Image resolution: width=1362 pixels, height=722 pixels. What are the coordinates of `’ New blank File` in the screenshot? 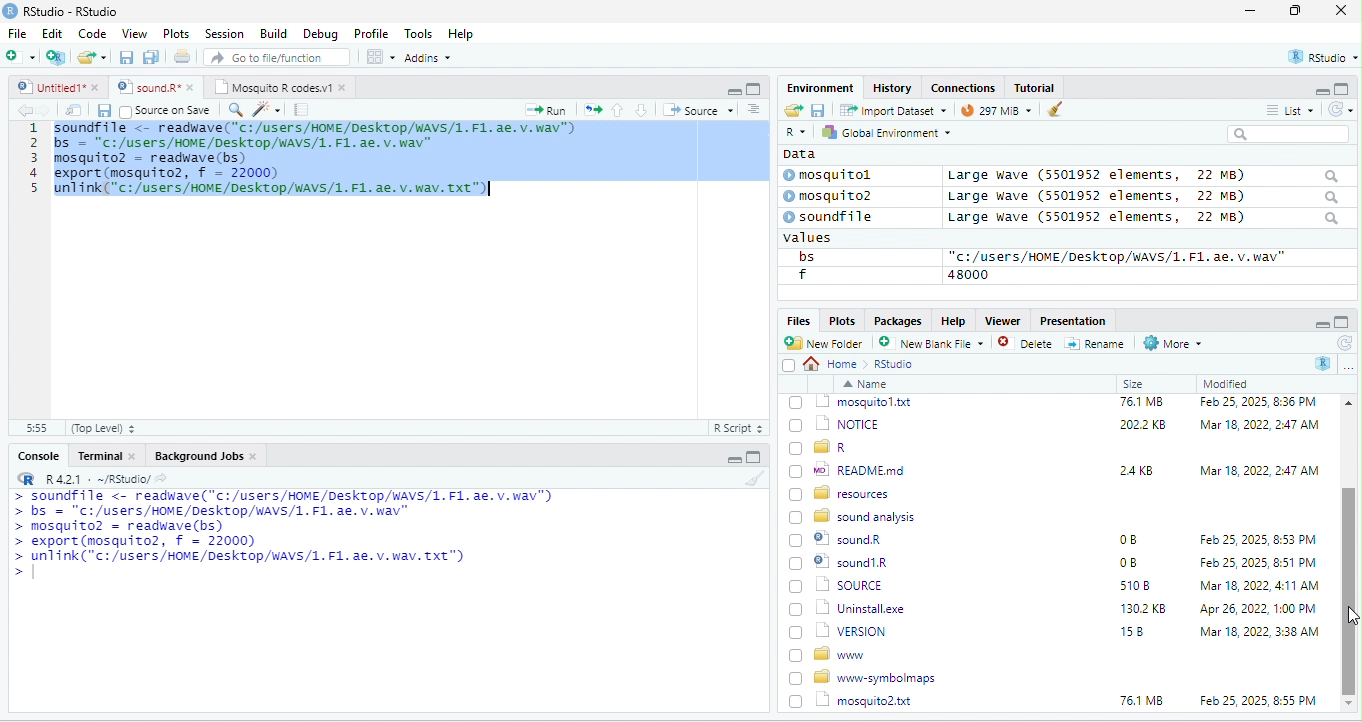 It's located at (937, 346).